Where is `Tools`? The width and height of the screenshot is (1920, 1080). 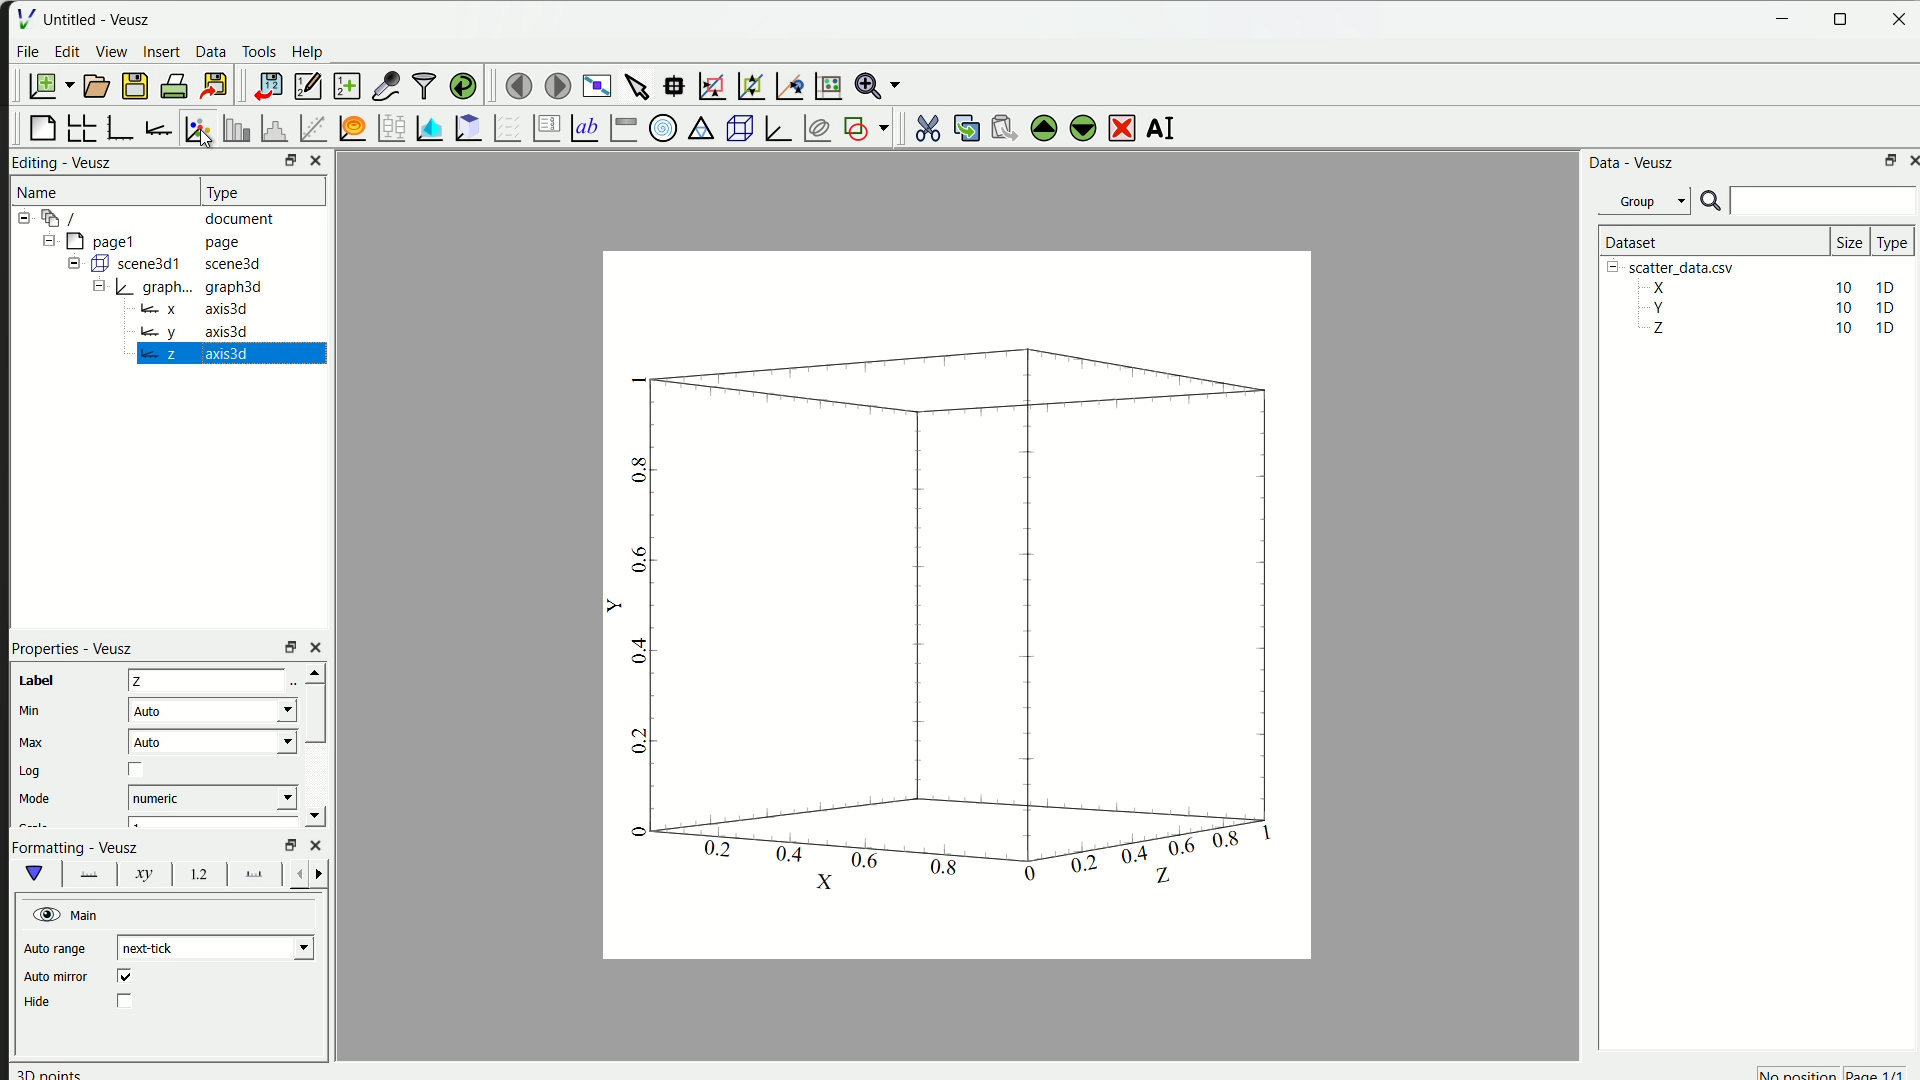 Tools is located at coordinates (258, 50).